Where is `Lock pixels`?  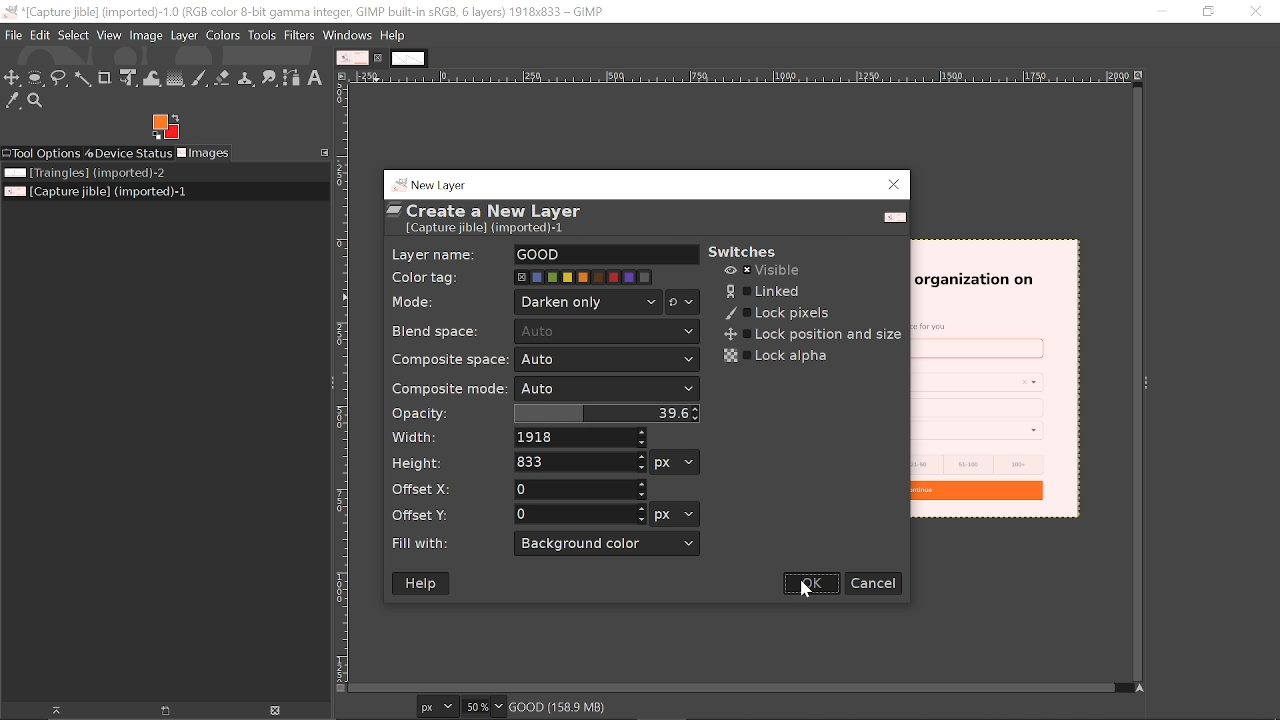 Lock pixels is located at coordinates (778, 314).